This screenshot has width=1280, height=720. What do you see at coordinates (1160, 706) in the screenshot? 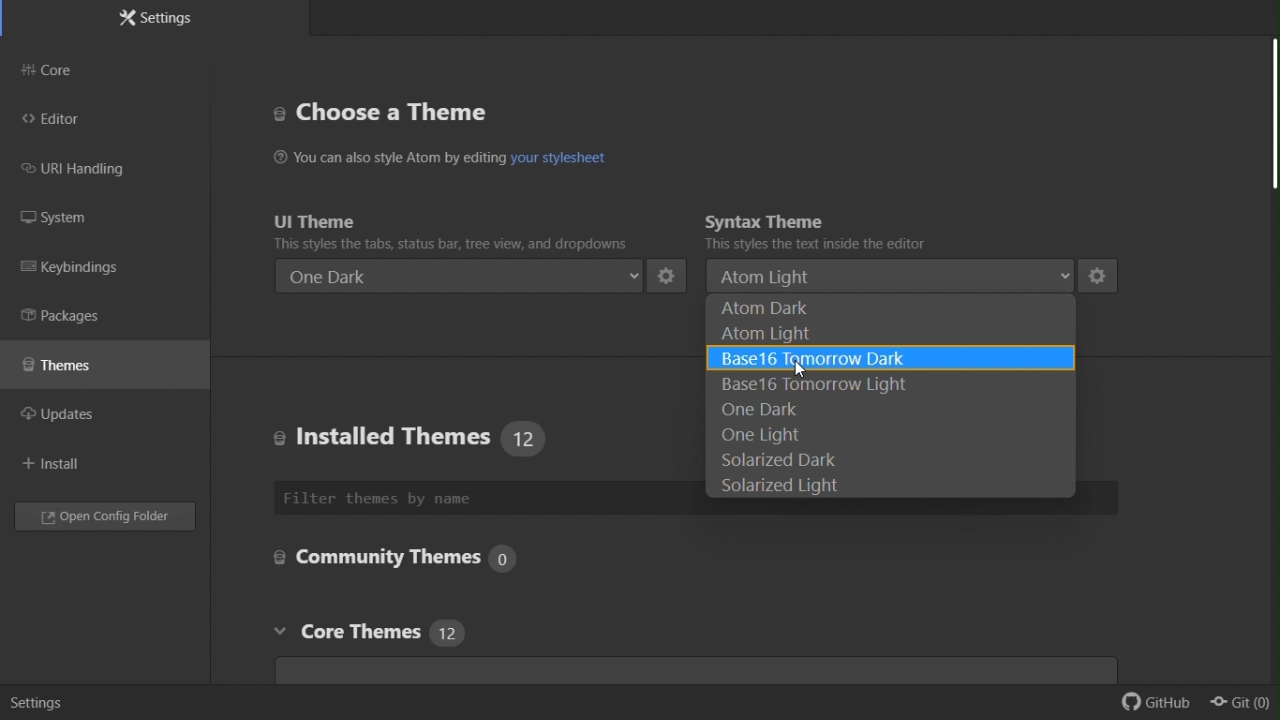
I see `github` at bounding box center [1160, 706].